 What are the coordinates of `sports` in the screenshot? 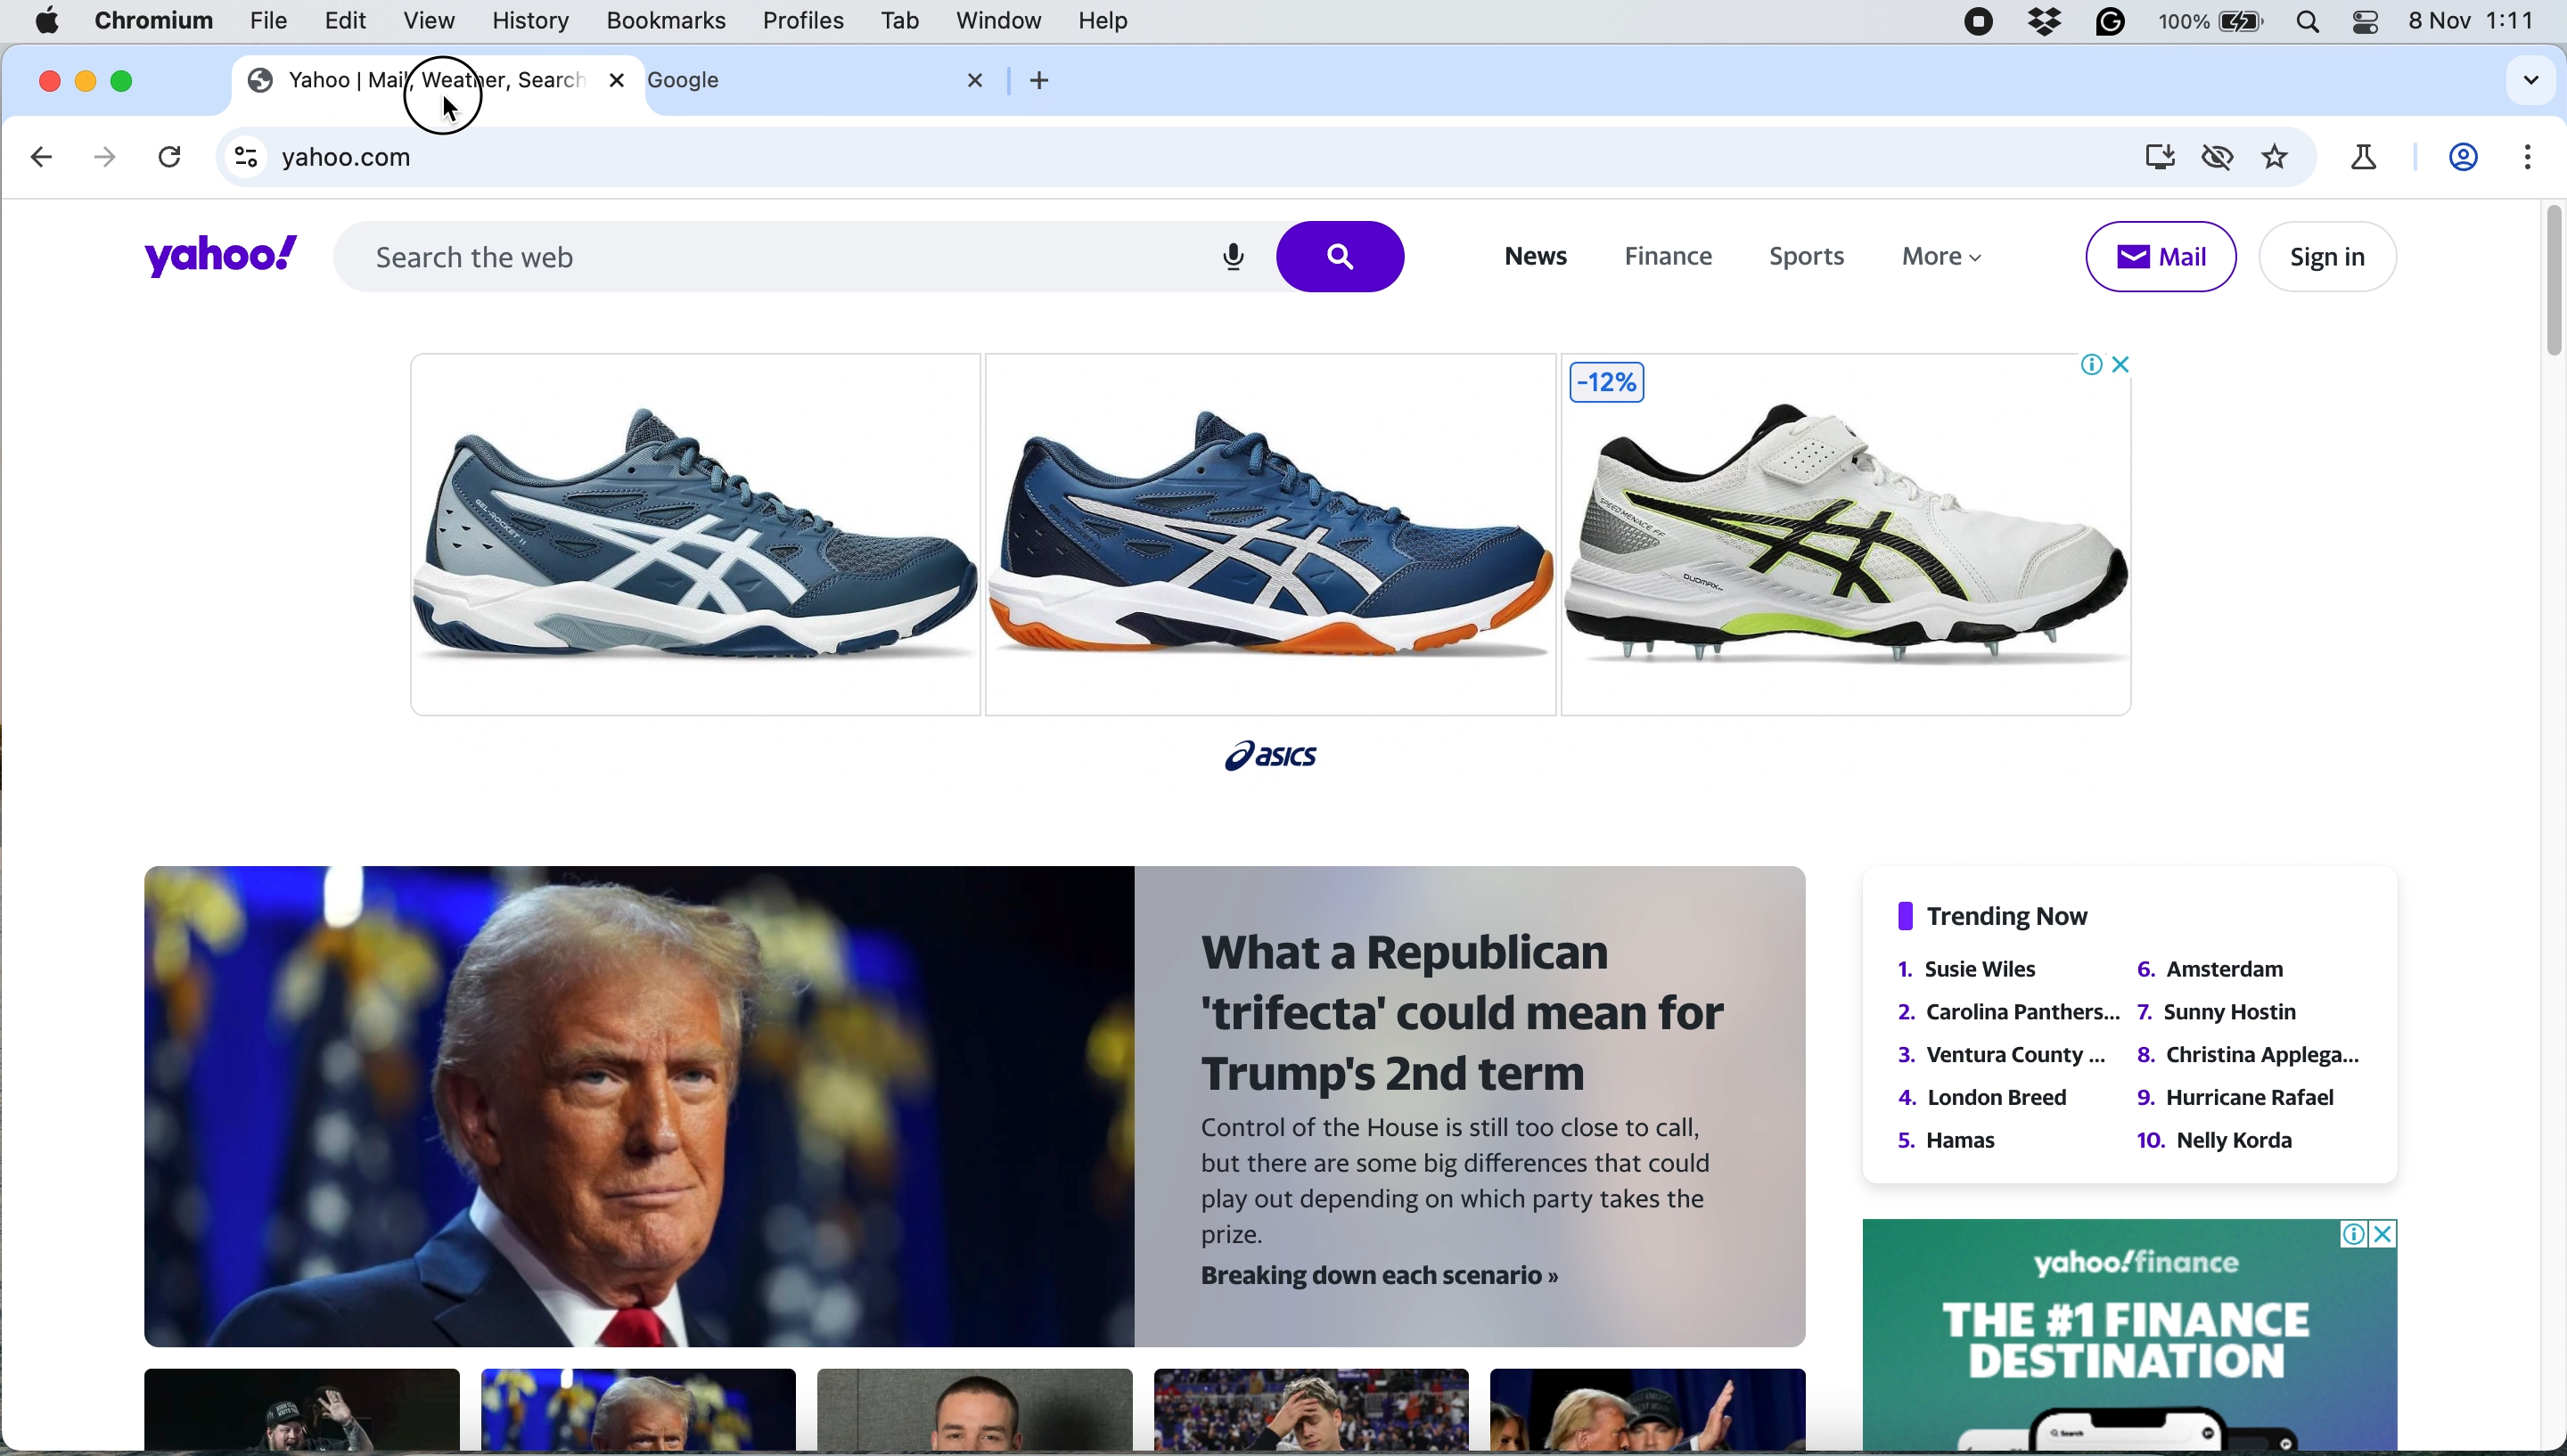 It's located at (1798, 259).